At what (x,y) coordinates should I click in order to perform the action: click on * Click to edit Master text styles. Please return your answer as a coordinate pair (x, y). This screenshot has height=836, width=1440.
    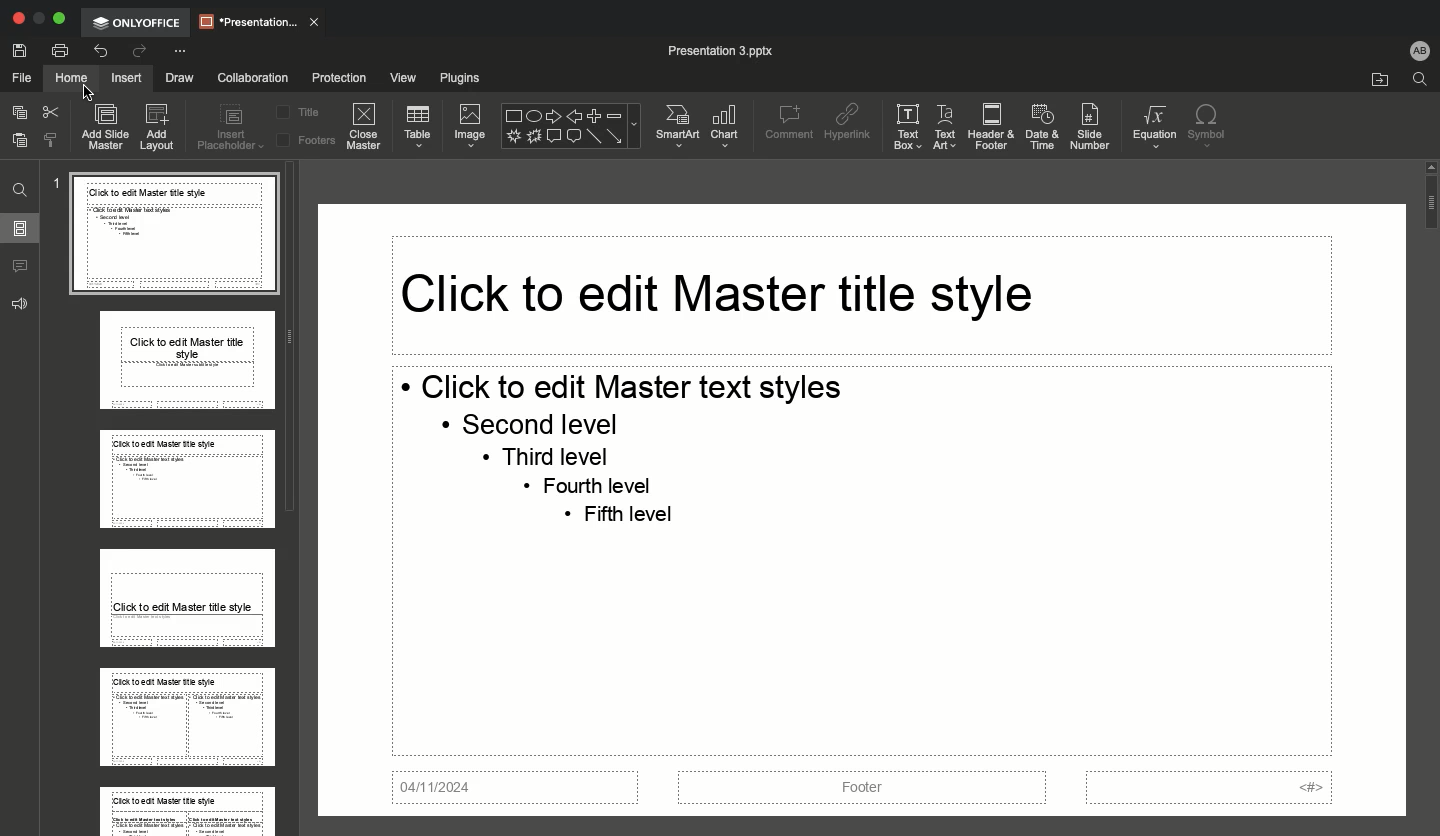
    Looking at the image, I should click on (628, 385).